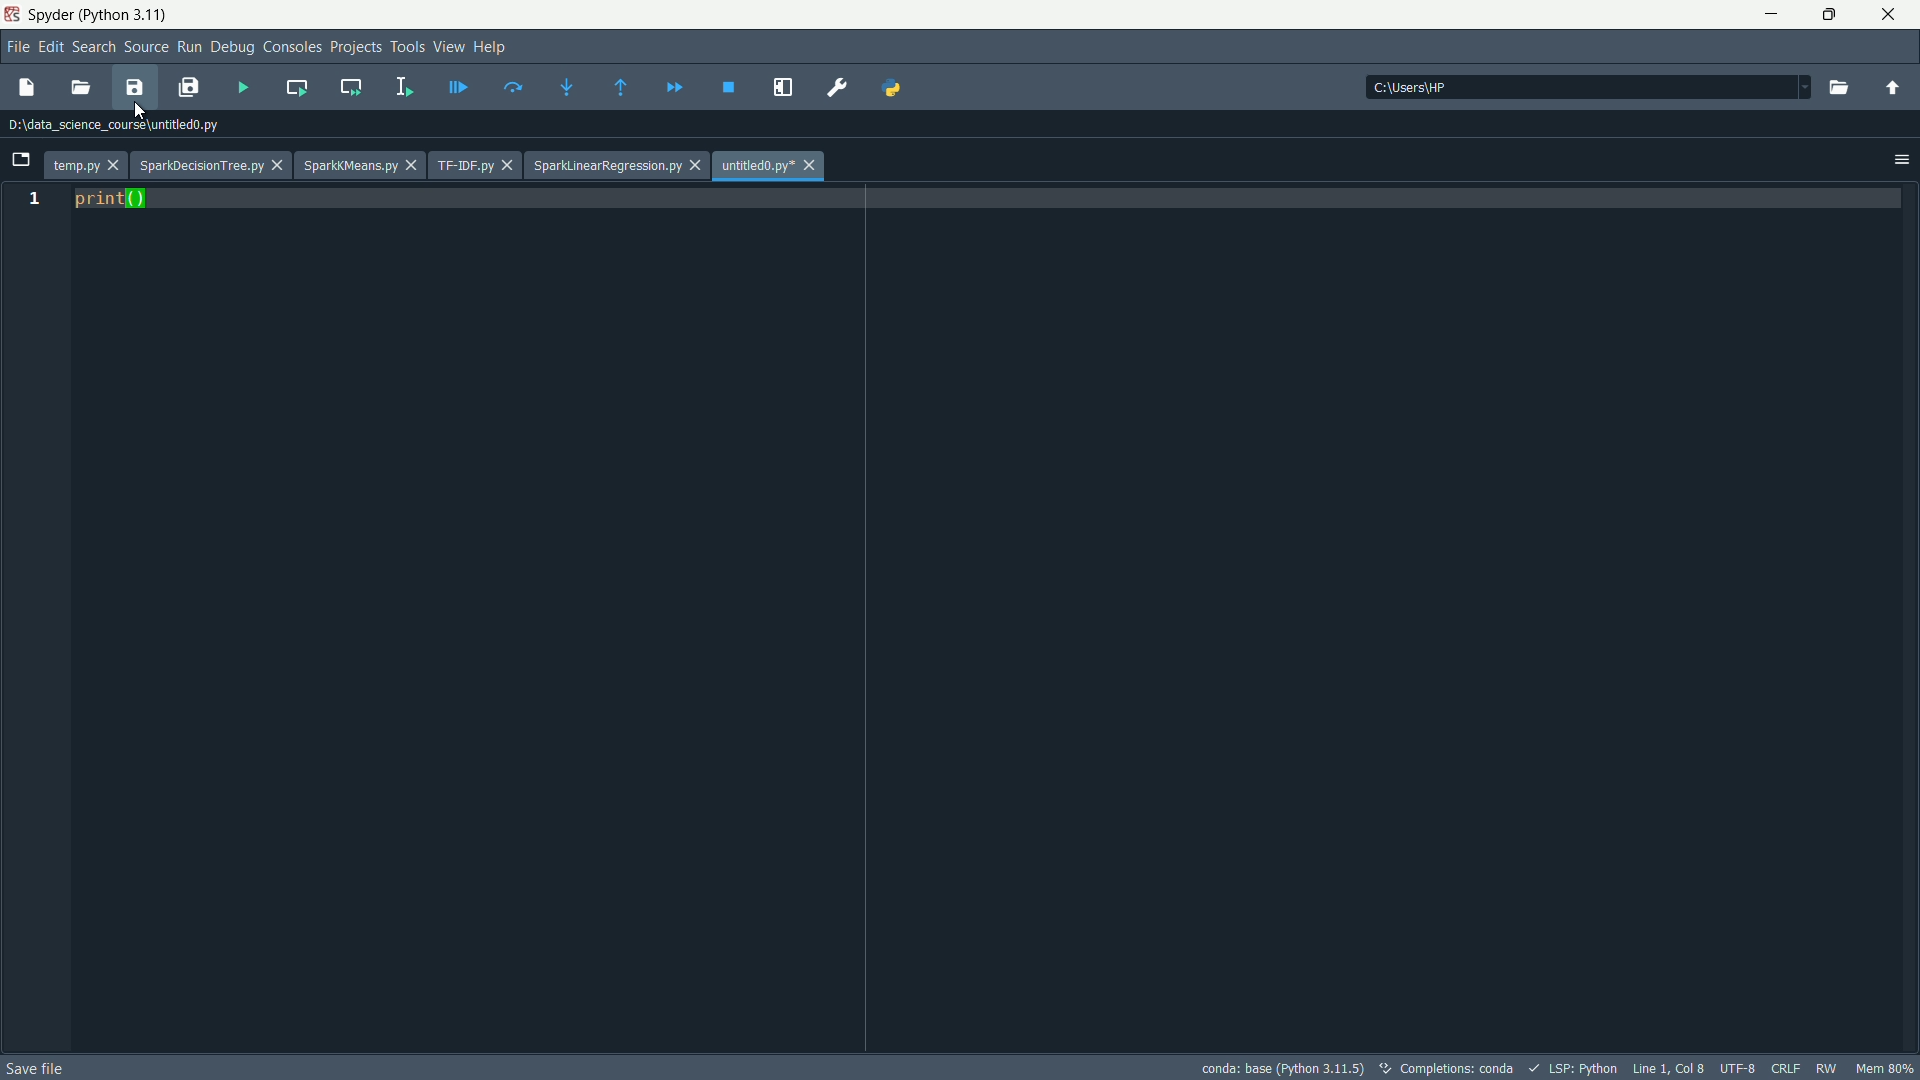 Image resolution: width=1920 pixels, height=1080 pixels. What do you see at coordinates (778, 87) in the screenshot?
I see `maximize current pane` at bounding box center [778, 87].